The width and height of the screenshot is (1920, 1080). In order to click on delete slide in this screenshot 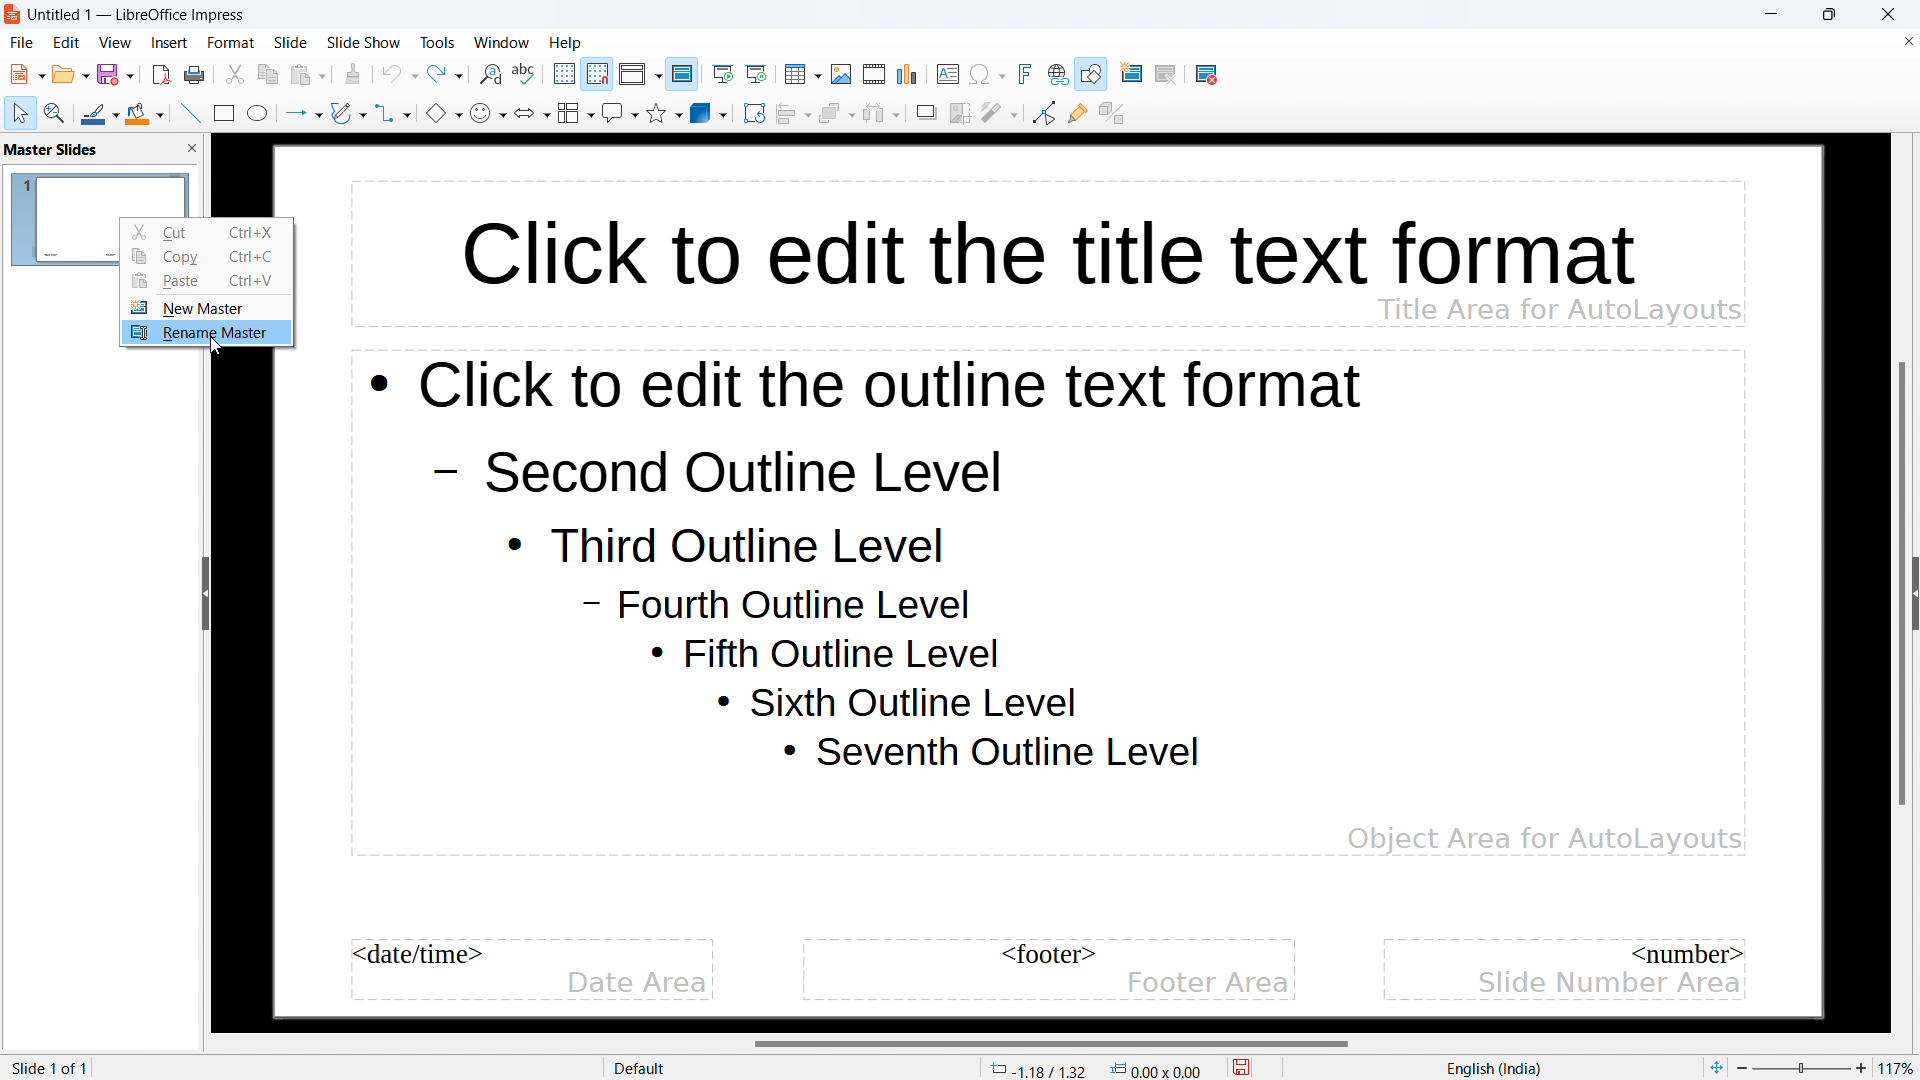, I will do `click(1211, 77)`.